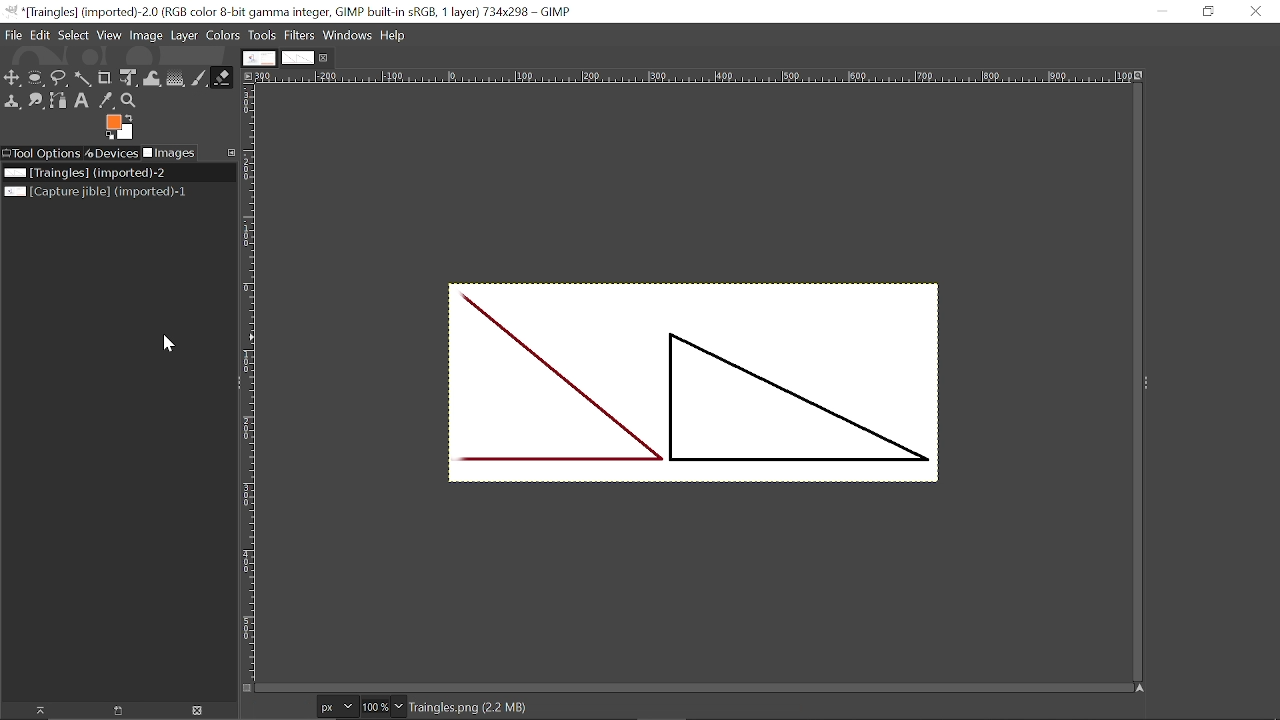 This screenshot has height=720, width=1280. I want to click on Quck toggle mask on/off, so click(245, 690).